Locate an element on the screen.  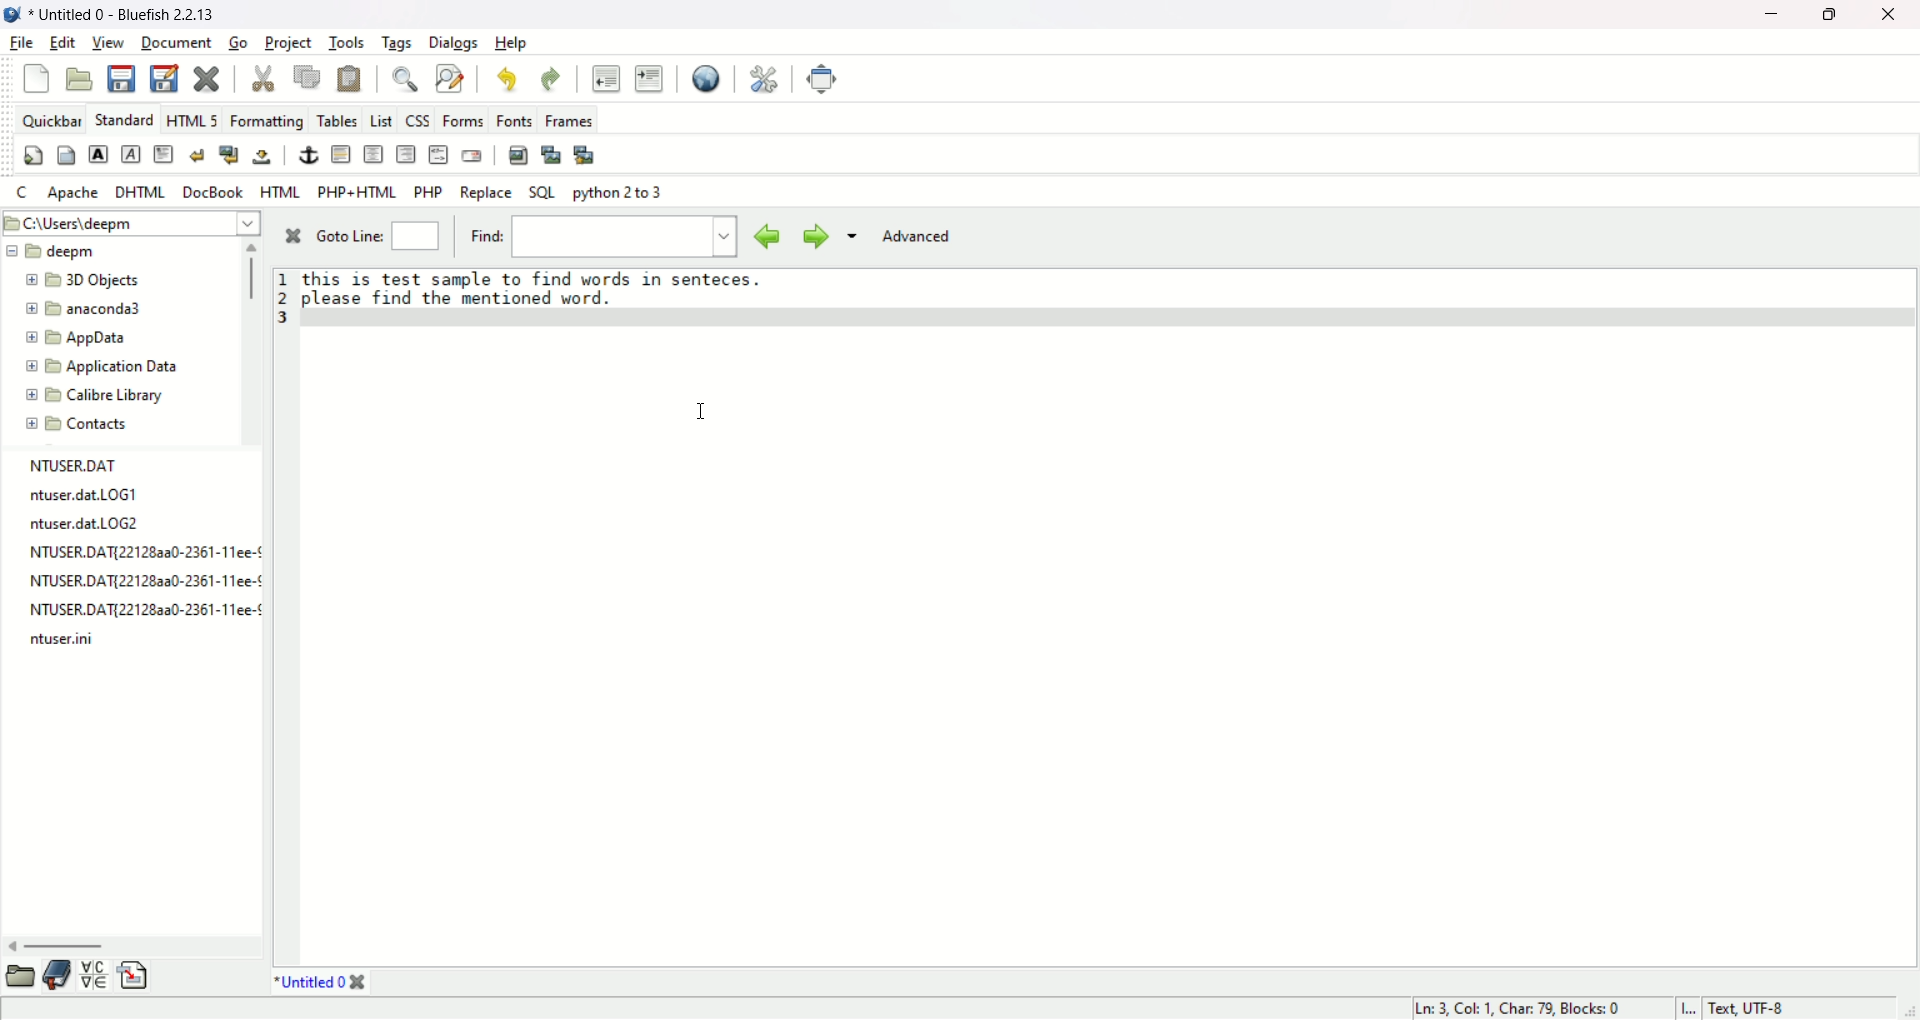
application data is located at coordinates (100, 367).